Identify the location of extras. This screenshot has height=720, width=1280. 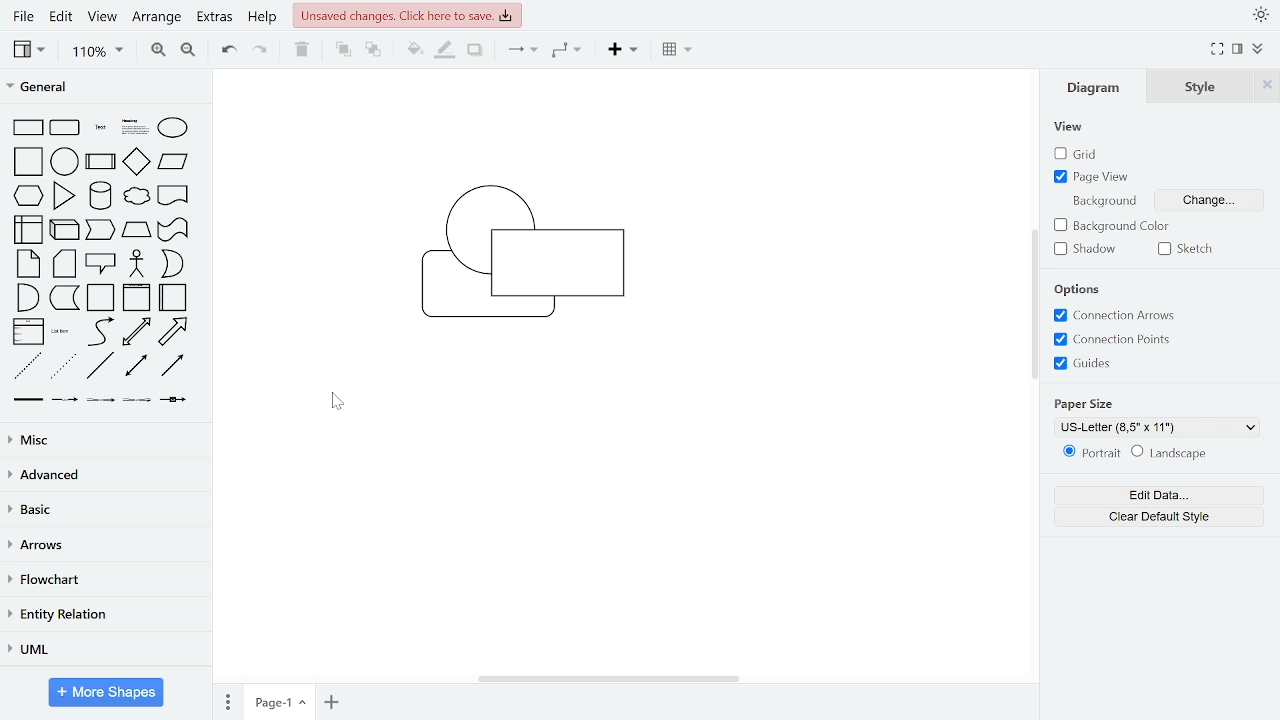
(216, 20).